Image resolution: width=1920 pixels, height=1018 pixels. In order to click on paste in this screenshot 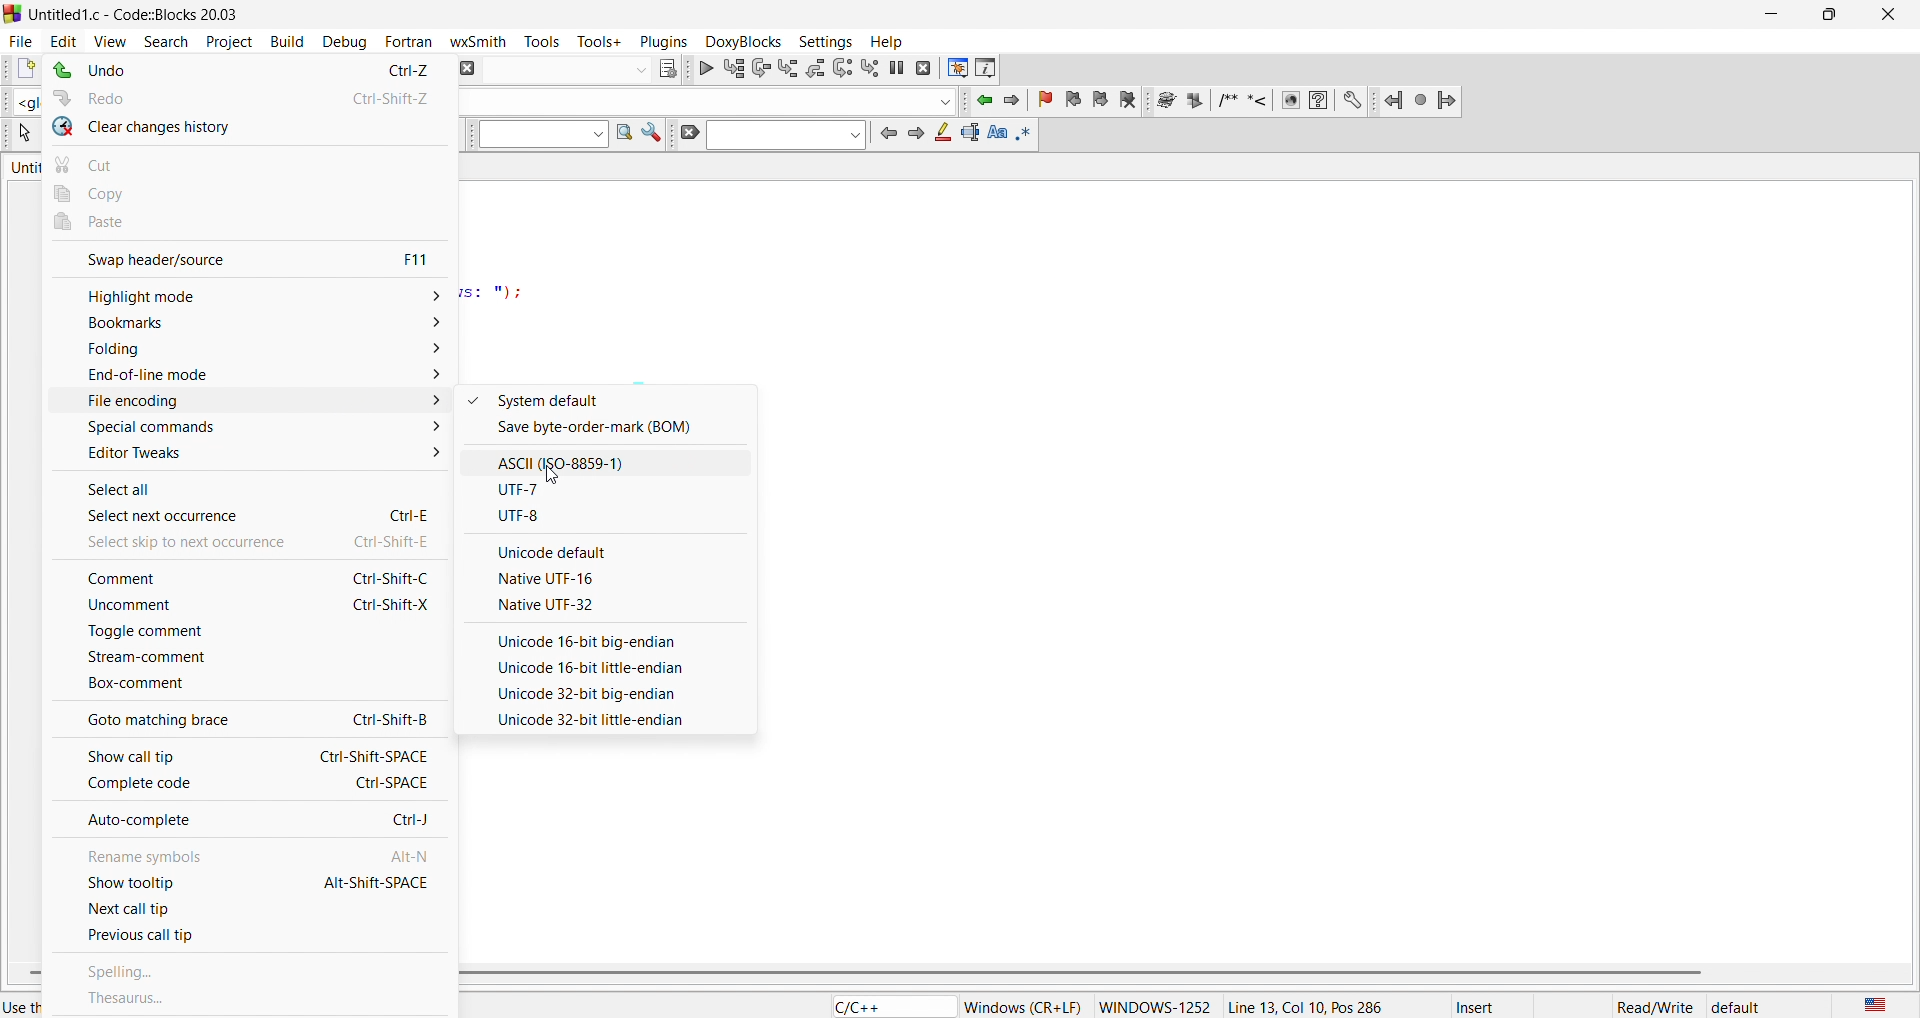, I will do `click(246, 224)`.